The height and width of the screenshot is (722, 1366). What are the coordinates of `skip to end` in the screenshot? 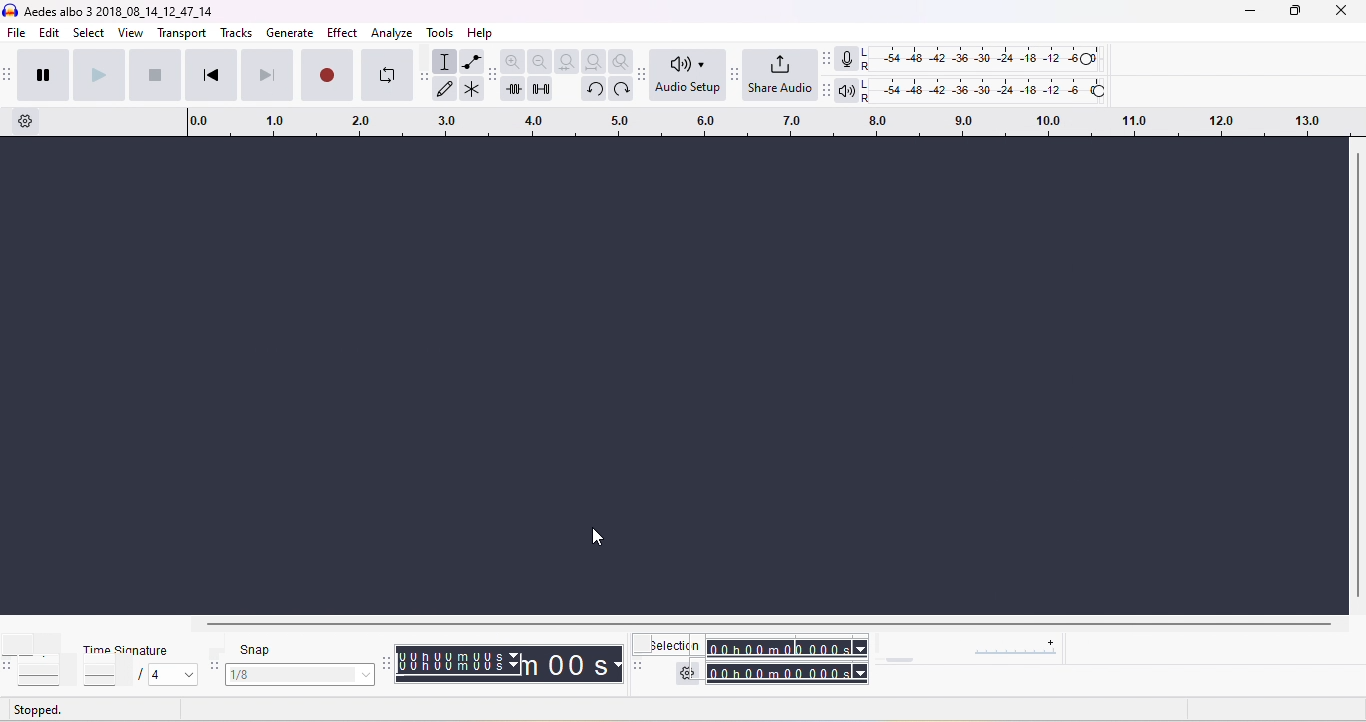 It's located at (266, 74).